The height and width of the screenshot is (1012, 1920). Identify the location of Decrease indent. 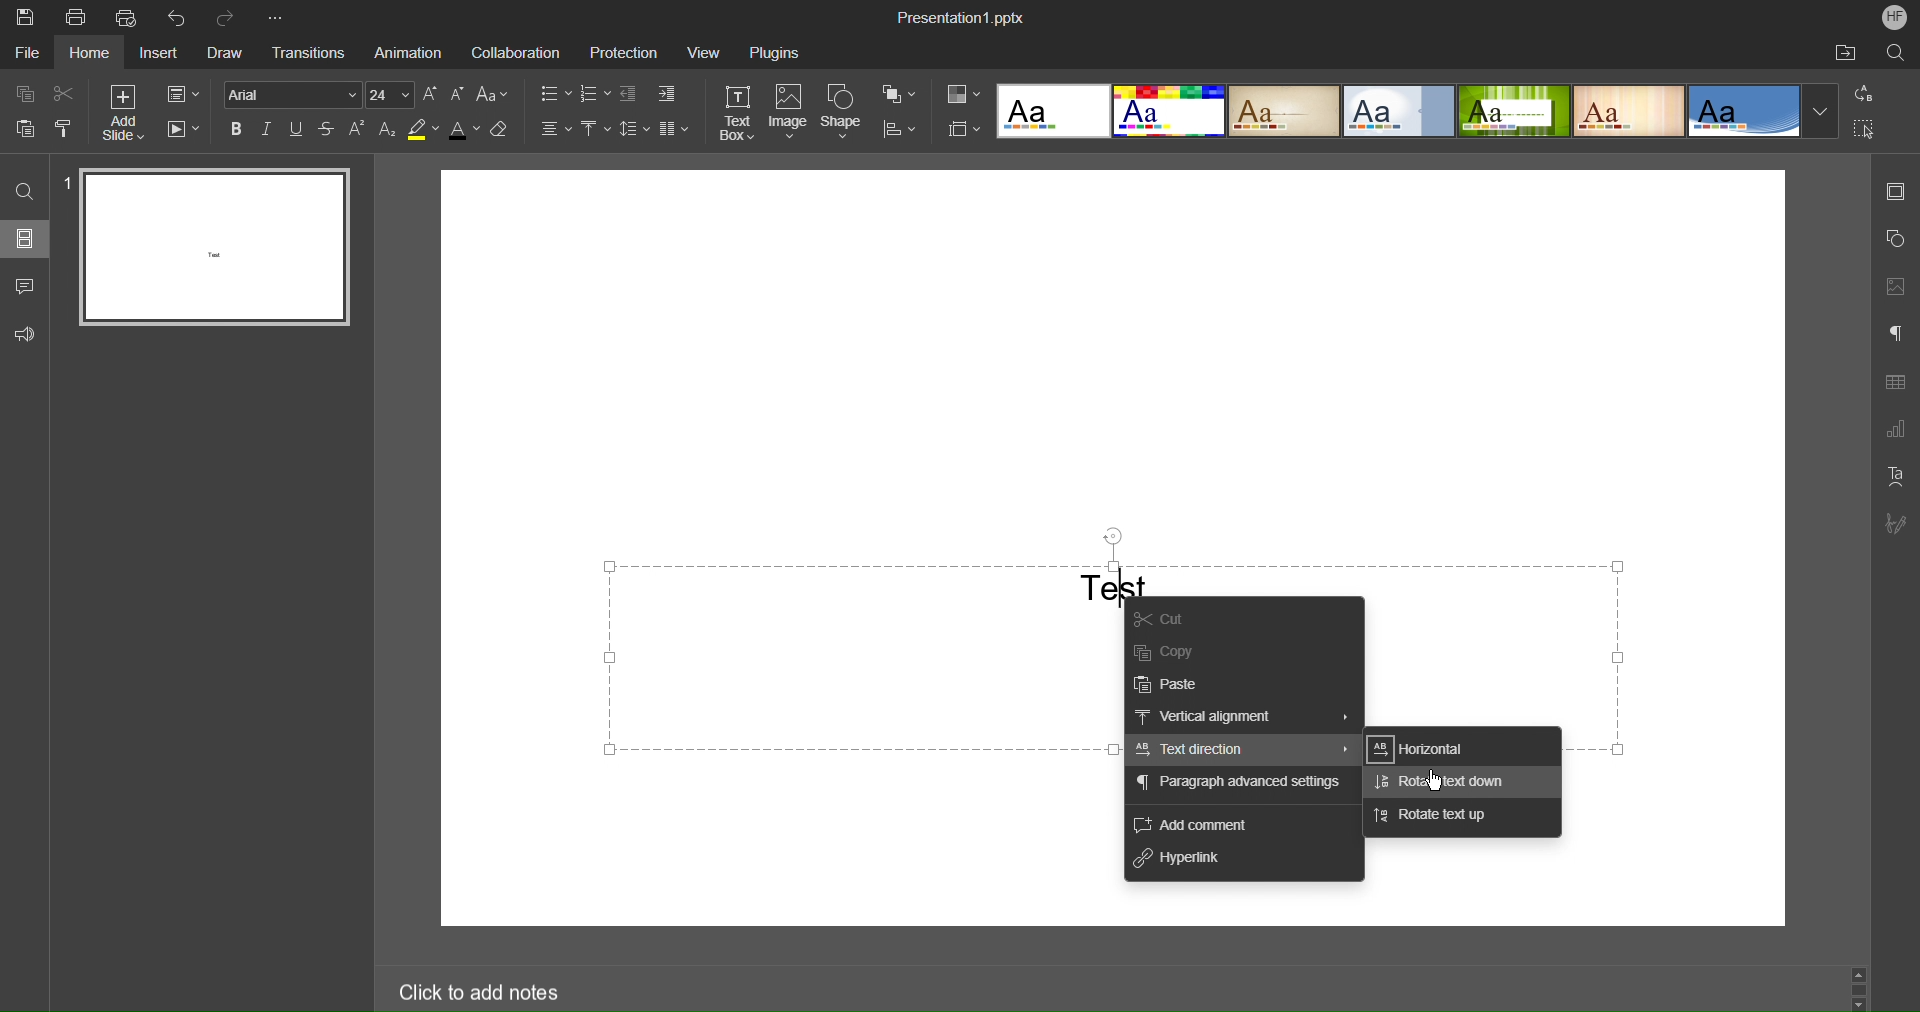
(629, 94).